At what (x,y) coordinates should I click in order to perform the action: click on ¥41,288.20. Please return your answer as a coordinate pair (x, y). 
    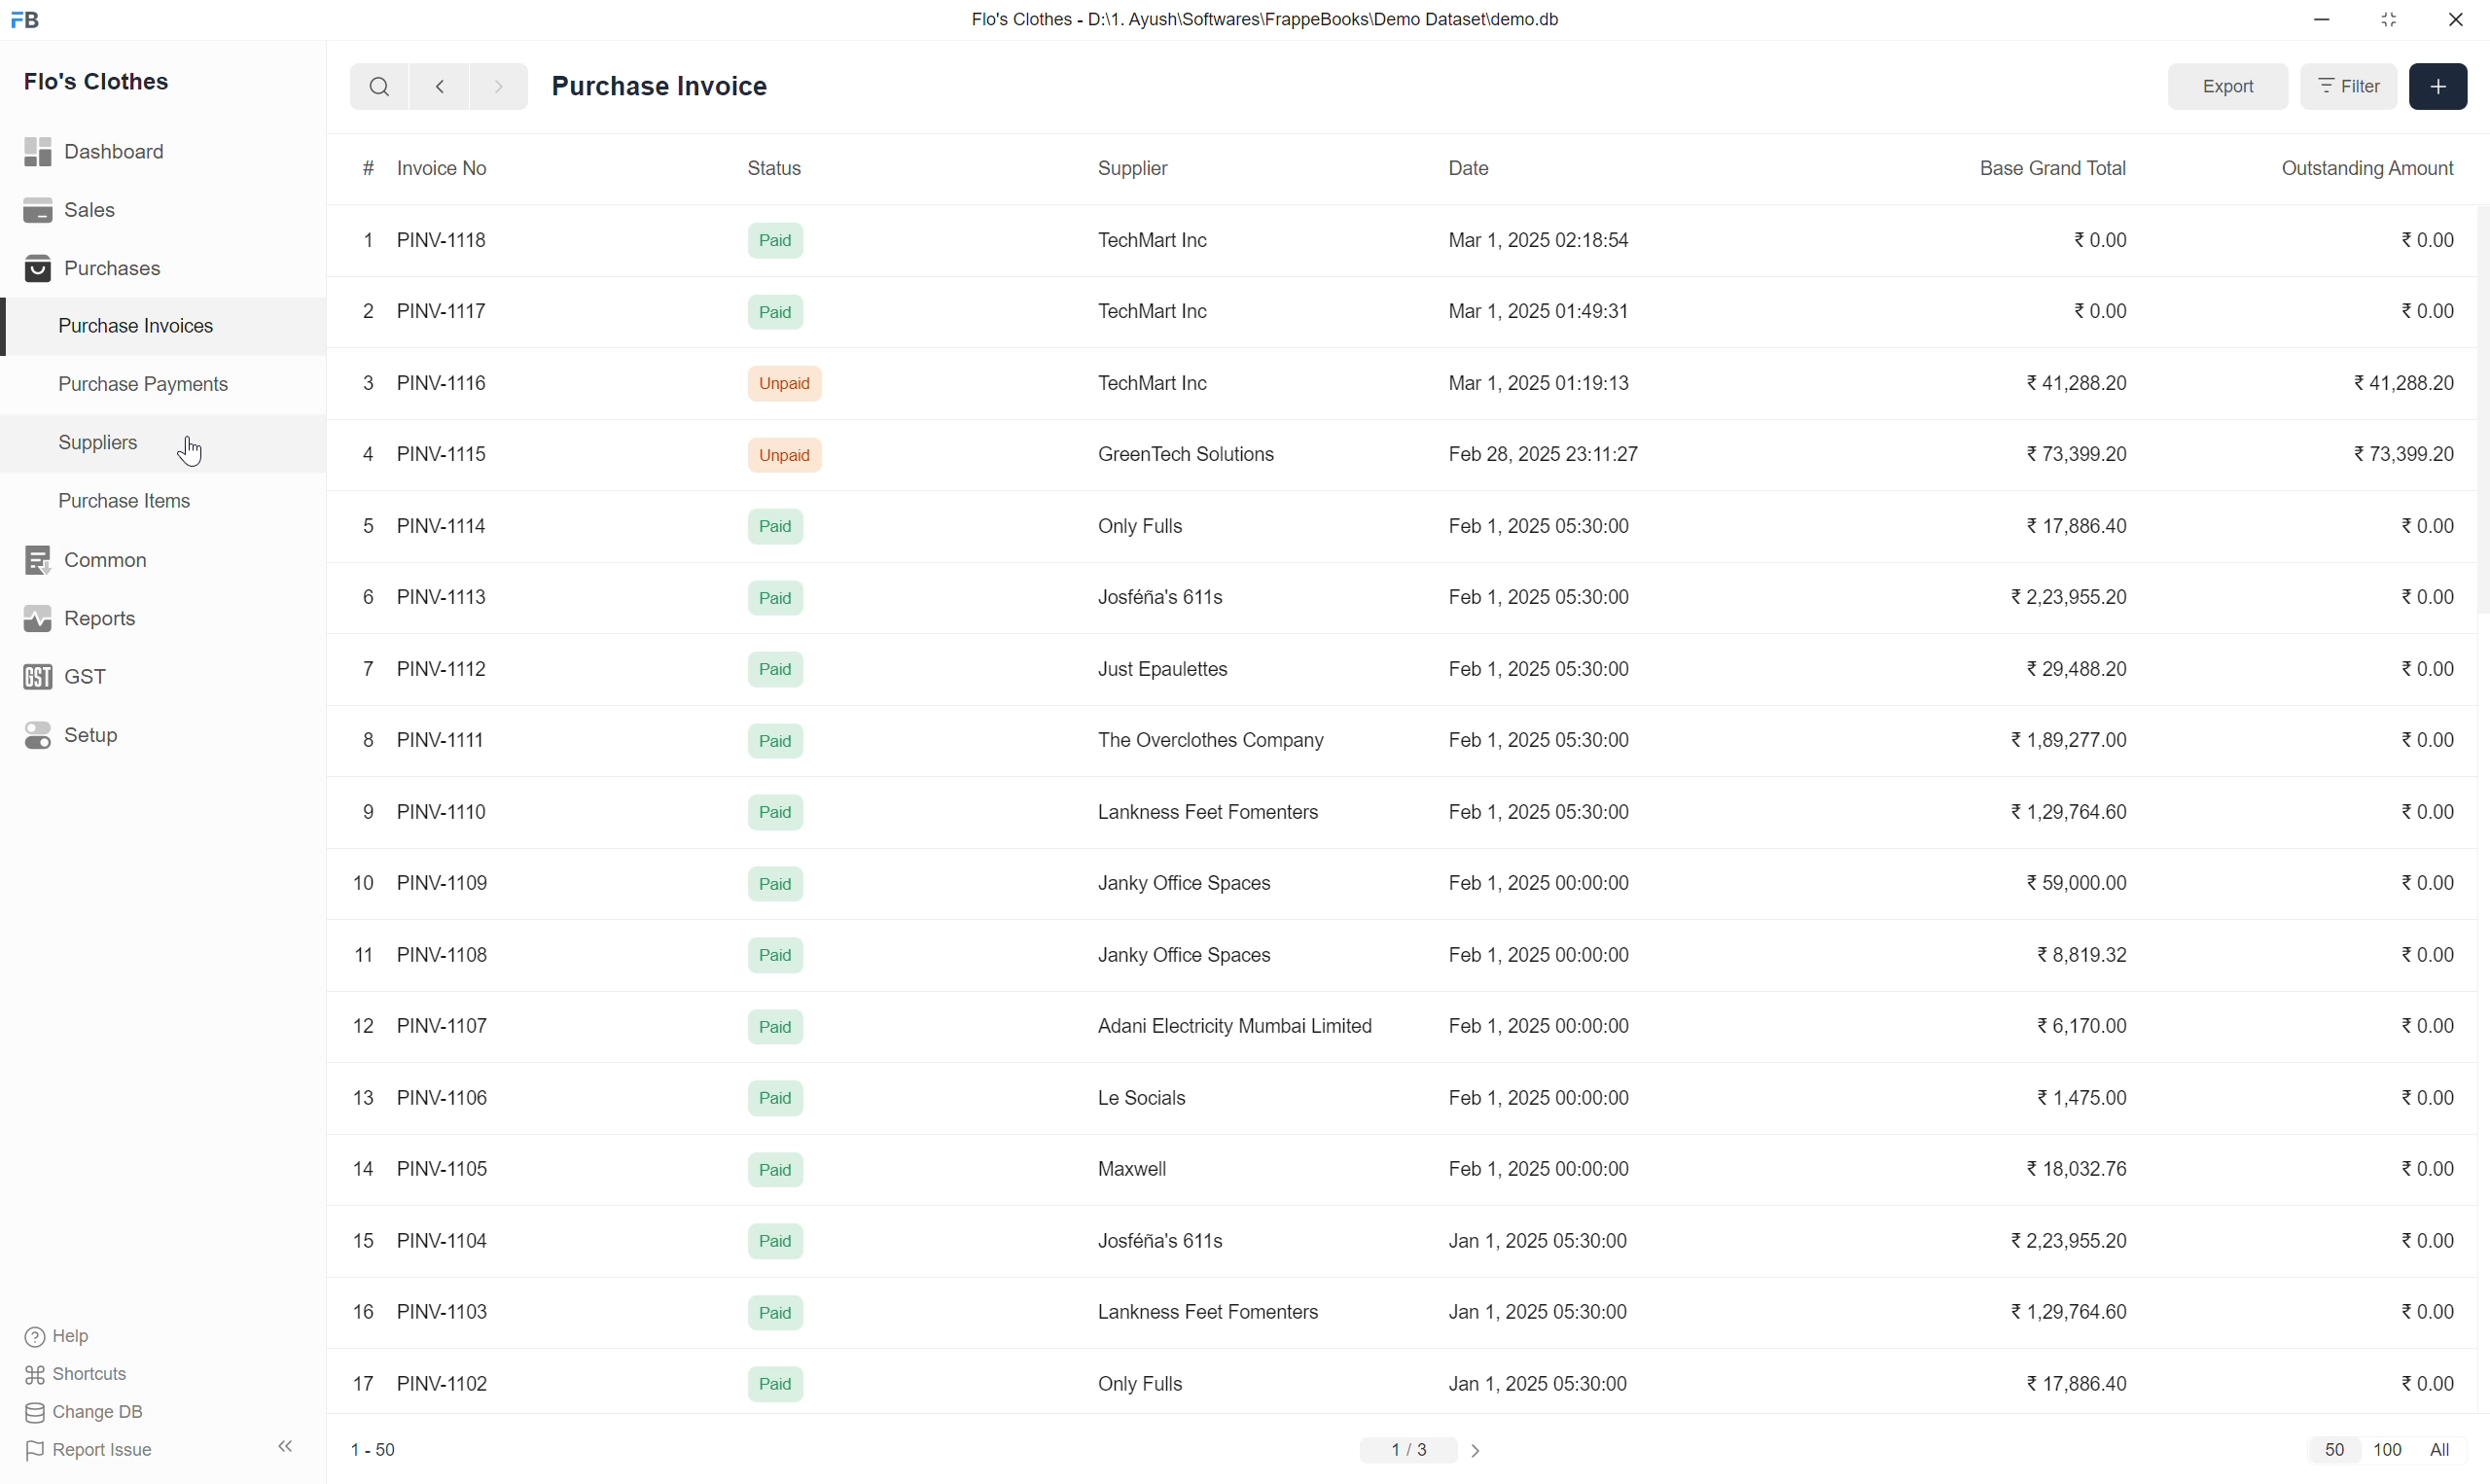
    Looking at the image, I should click on (2060, 382).